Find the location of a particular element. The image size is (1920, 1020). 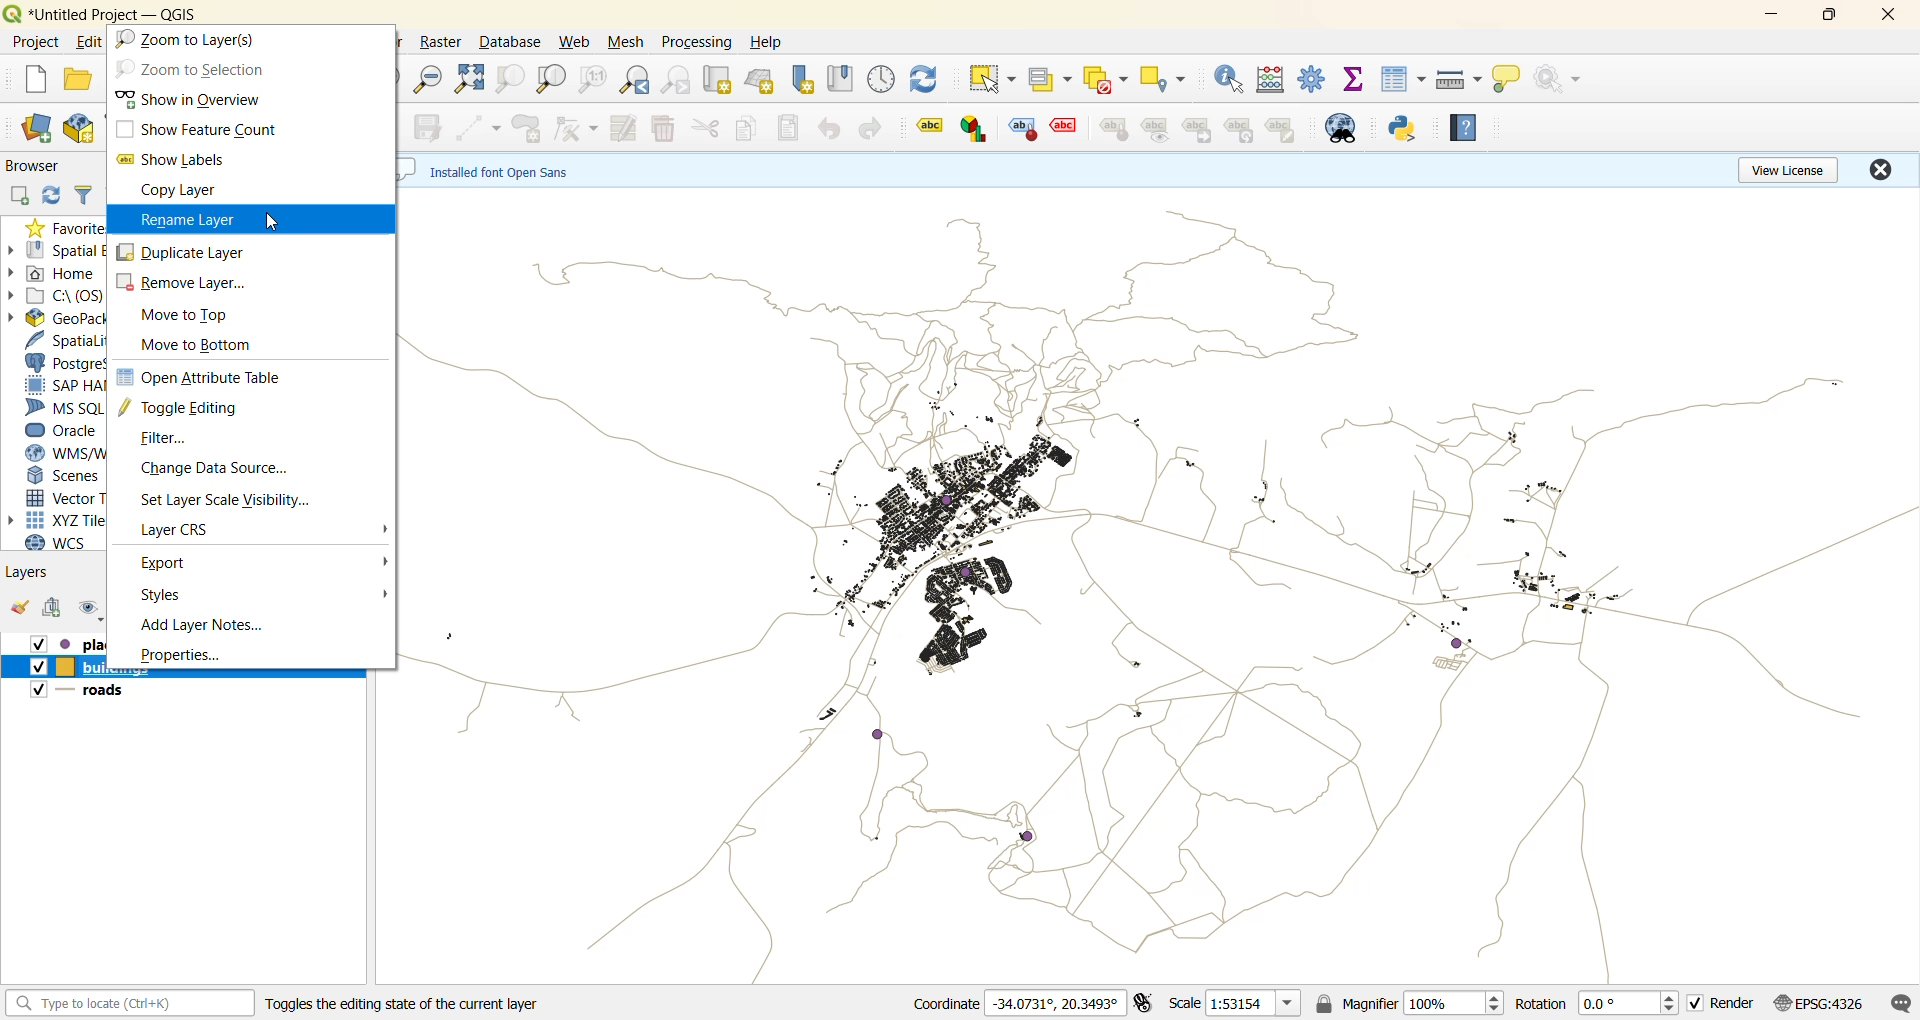

close is located at coordinates (1887, 17).